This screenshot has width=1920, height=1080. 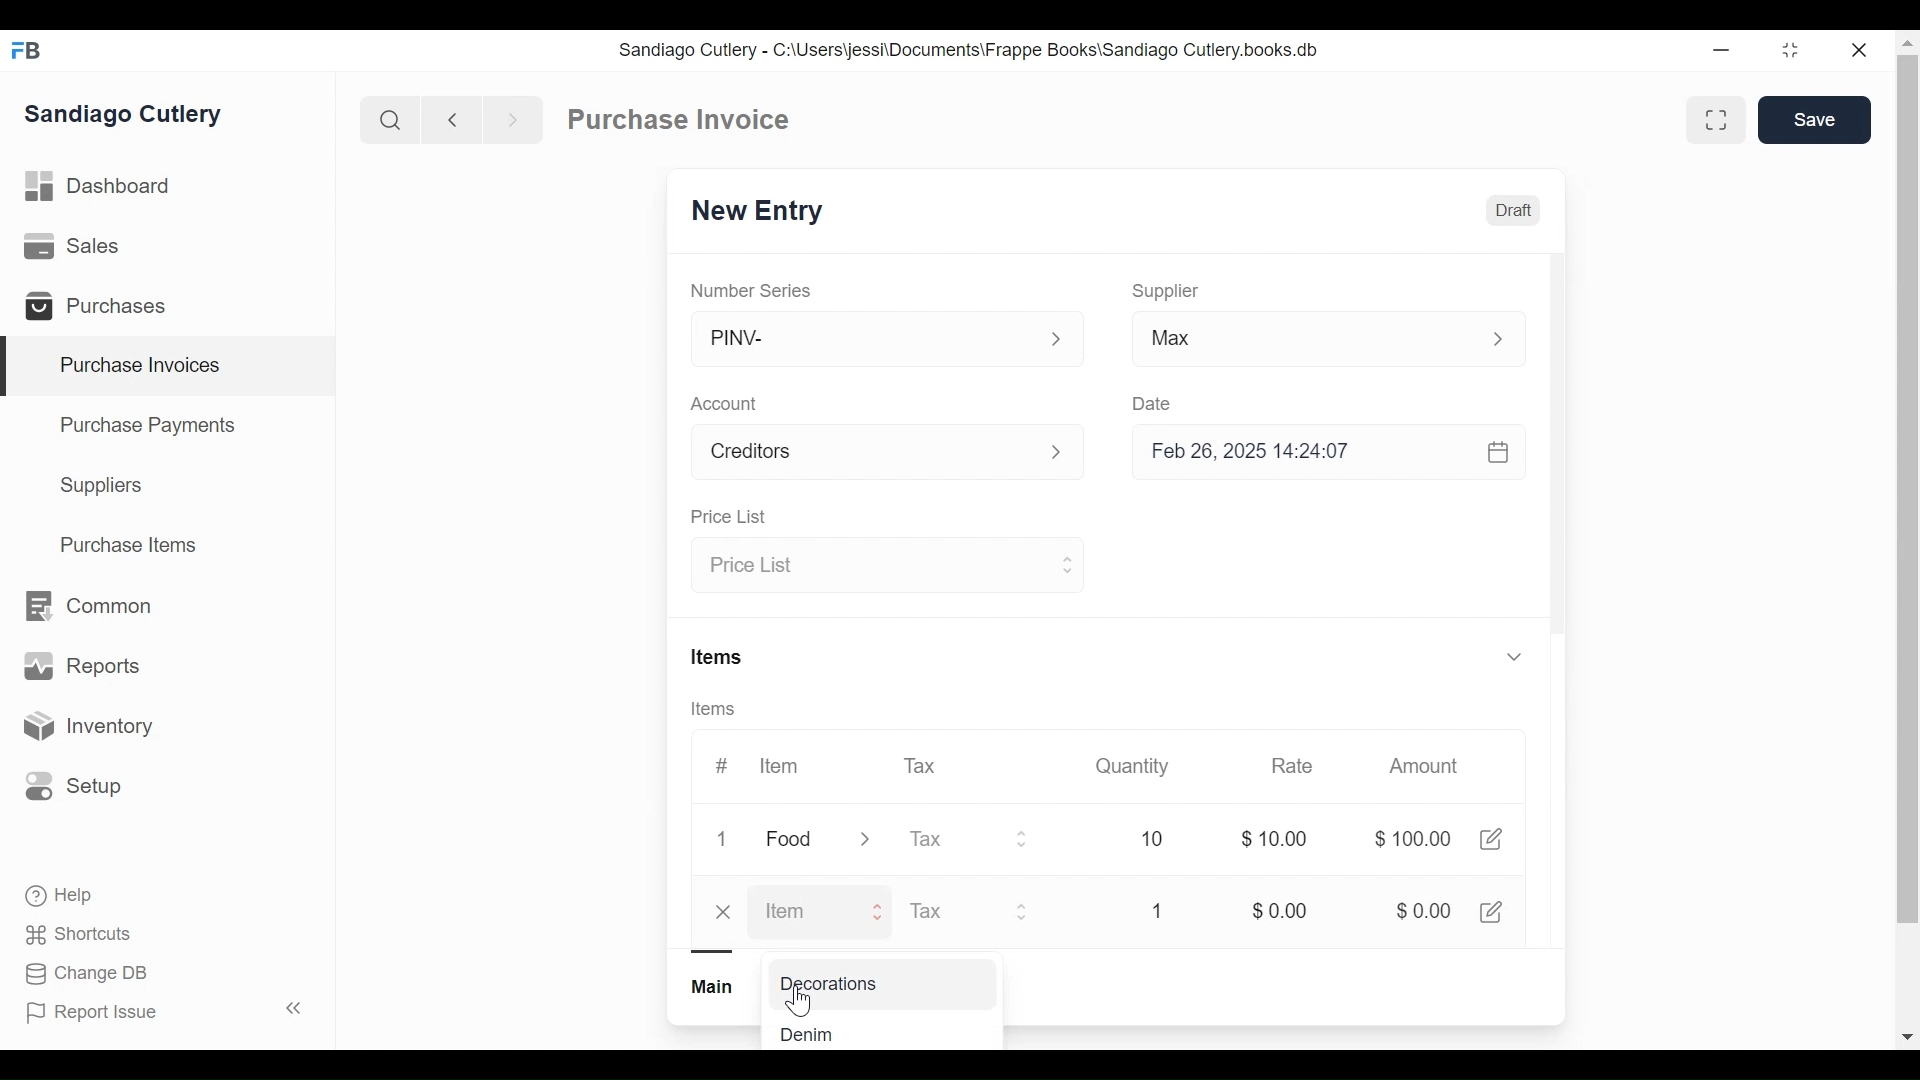 What do you see at coordinates (1416, 913) in the screenshot?
I see `$0.00` at bounding box center [1416, 913].